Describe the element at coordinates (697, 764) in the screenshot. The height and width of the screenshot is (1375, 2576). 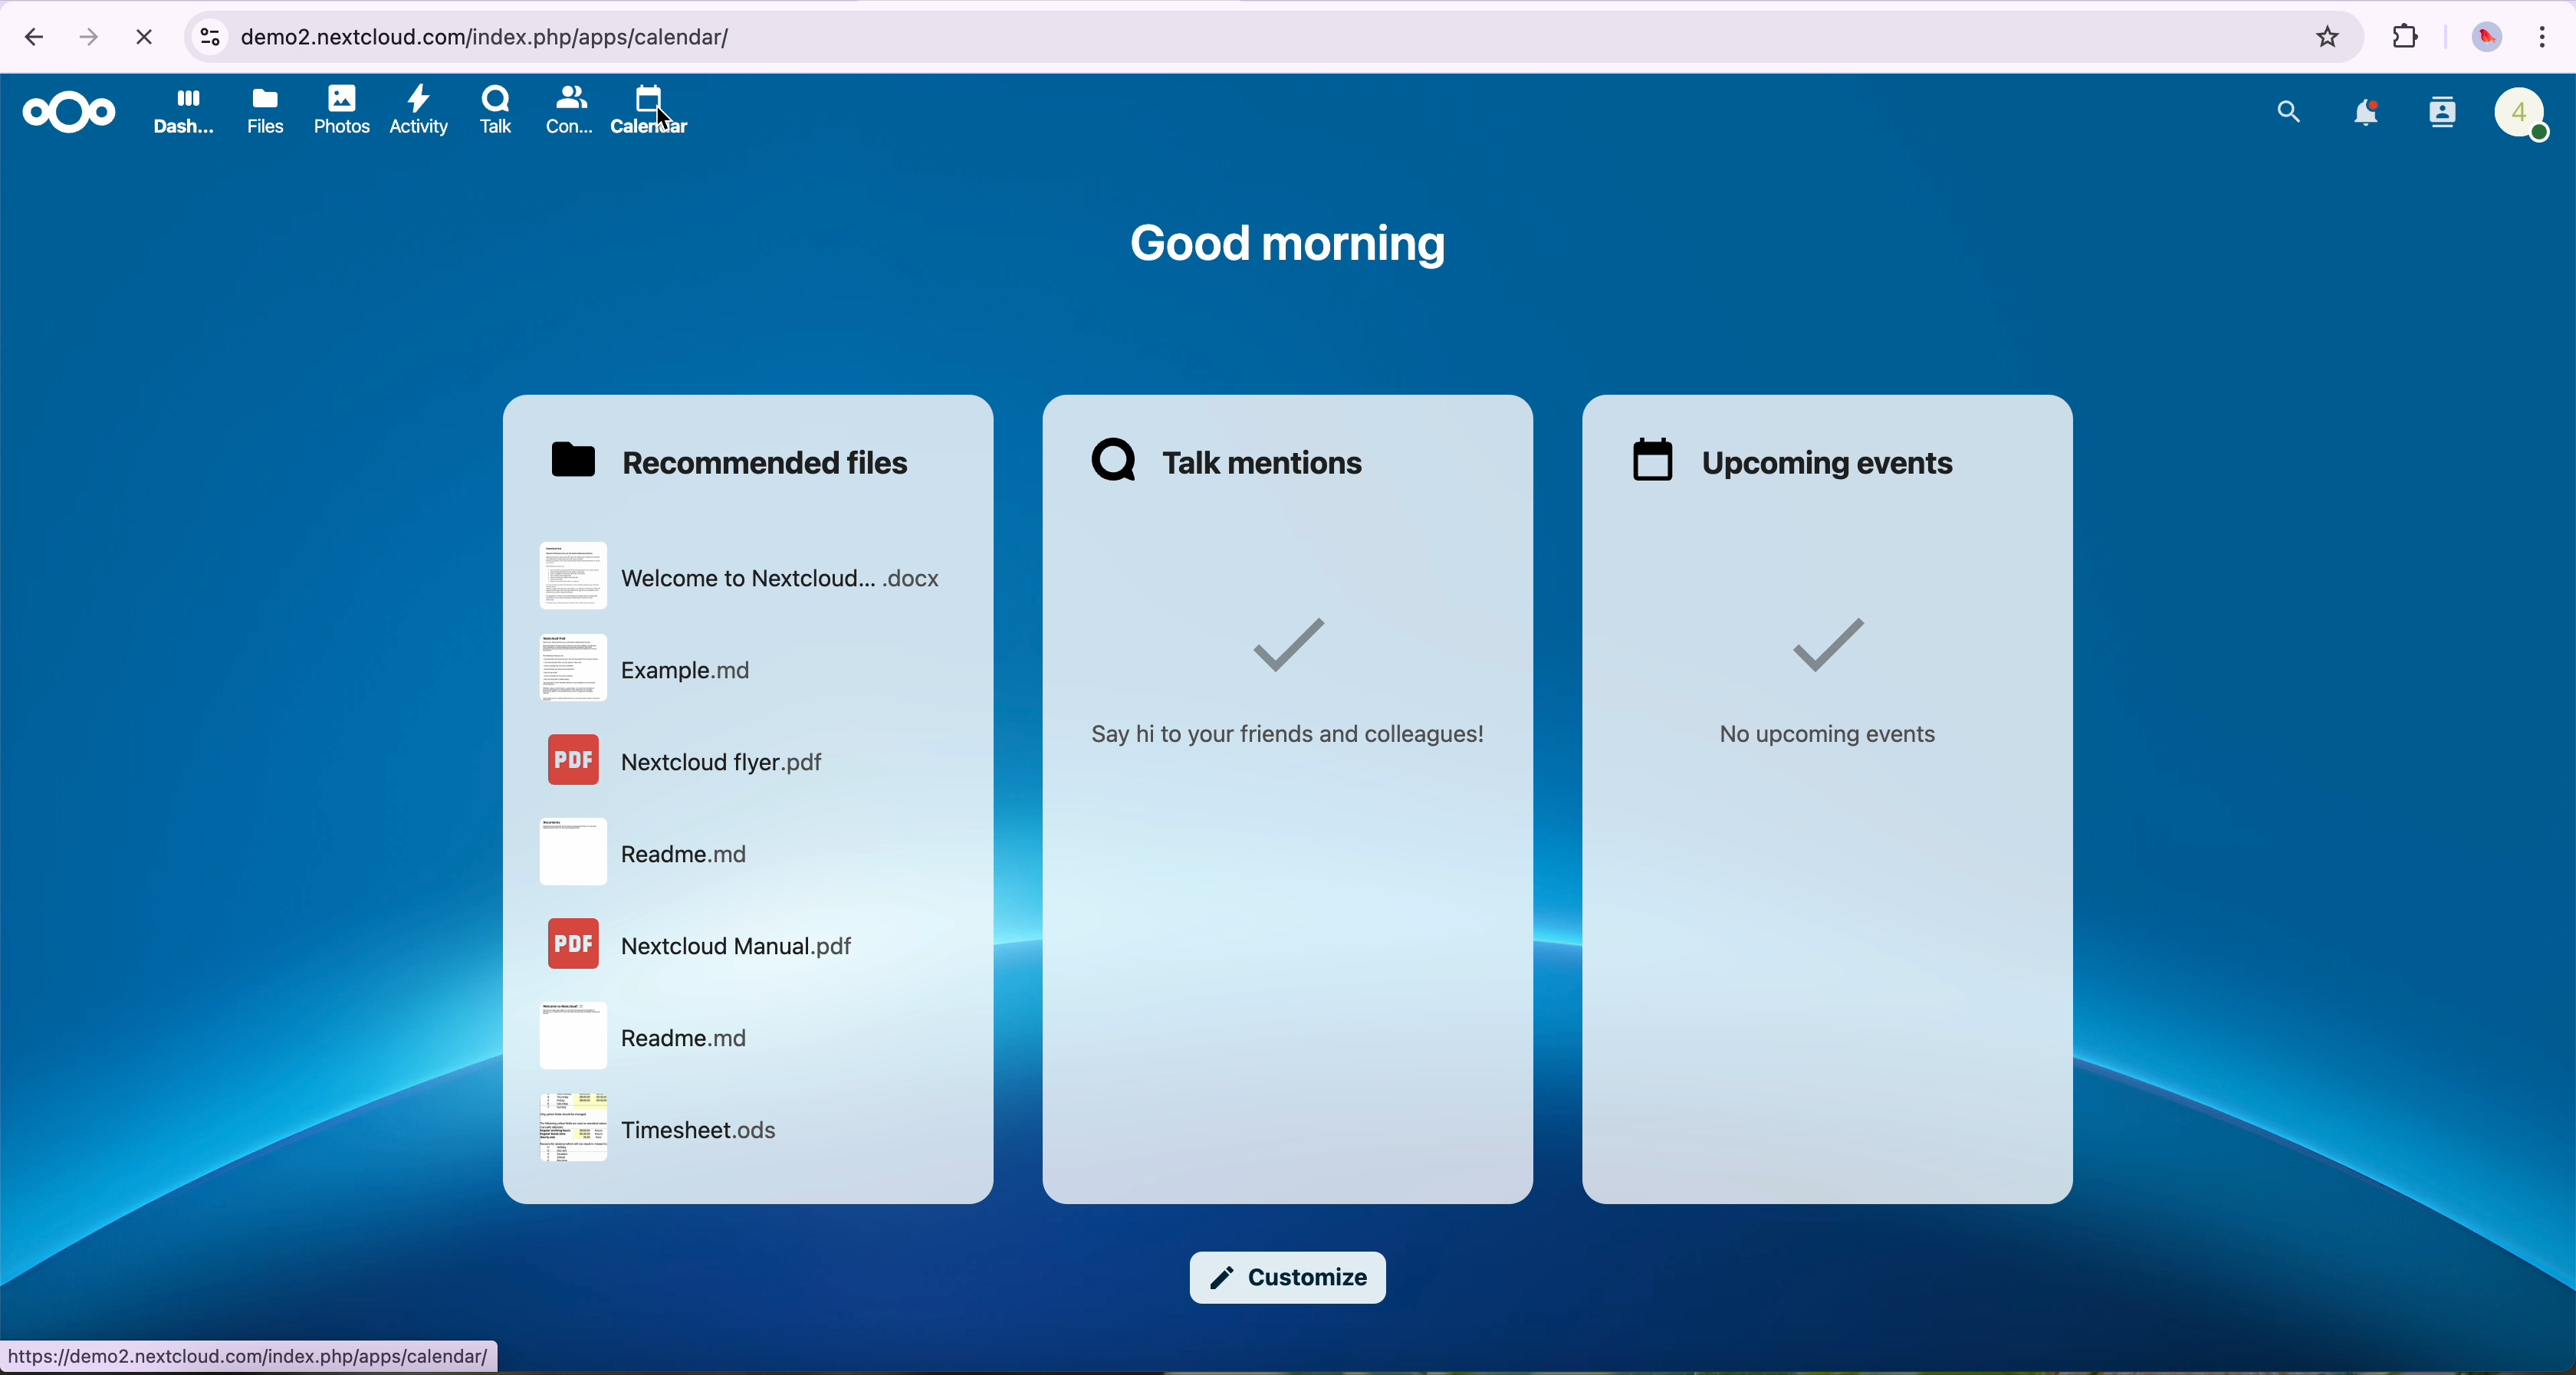
I see `file` at that location.